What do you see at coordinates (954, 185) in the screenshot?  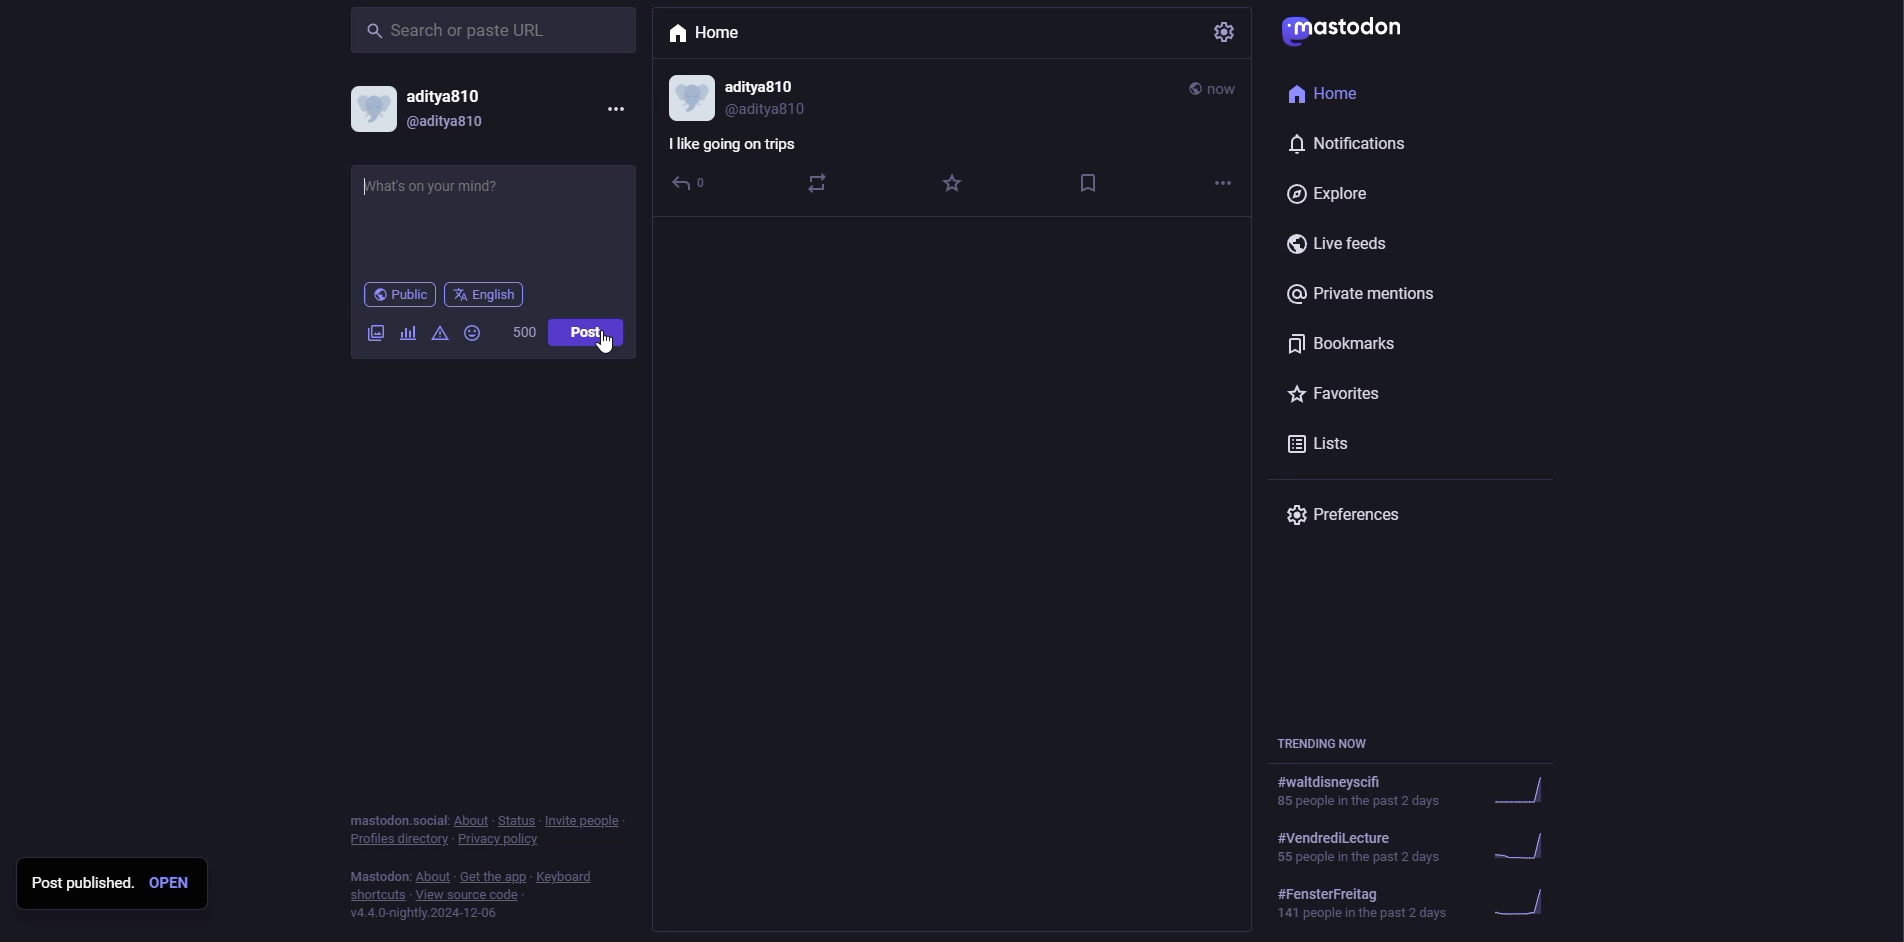 I see `favorite` at bounding box center [954, 185].